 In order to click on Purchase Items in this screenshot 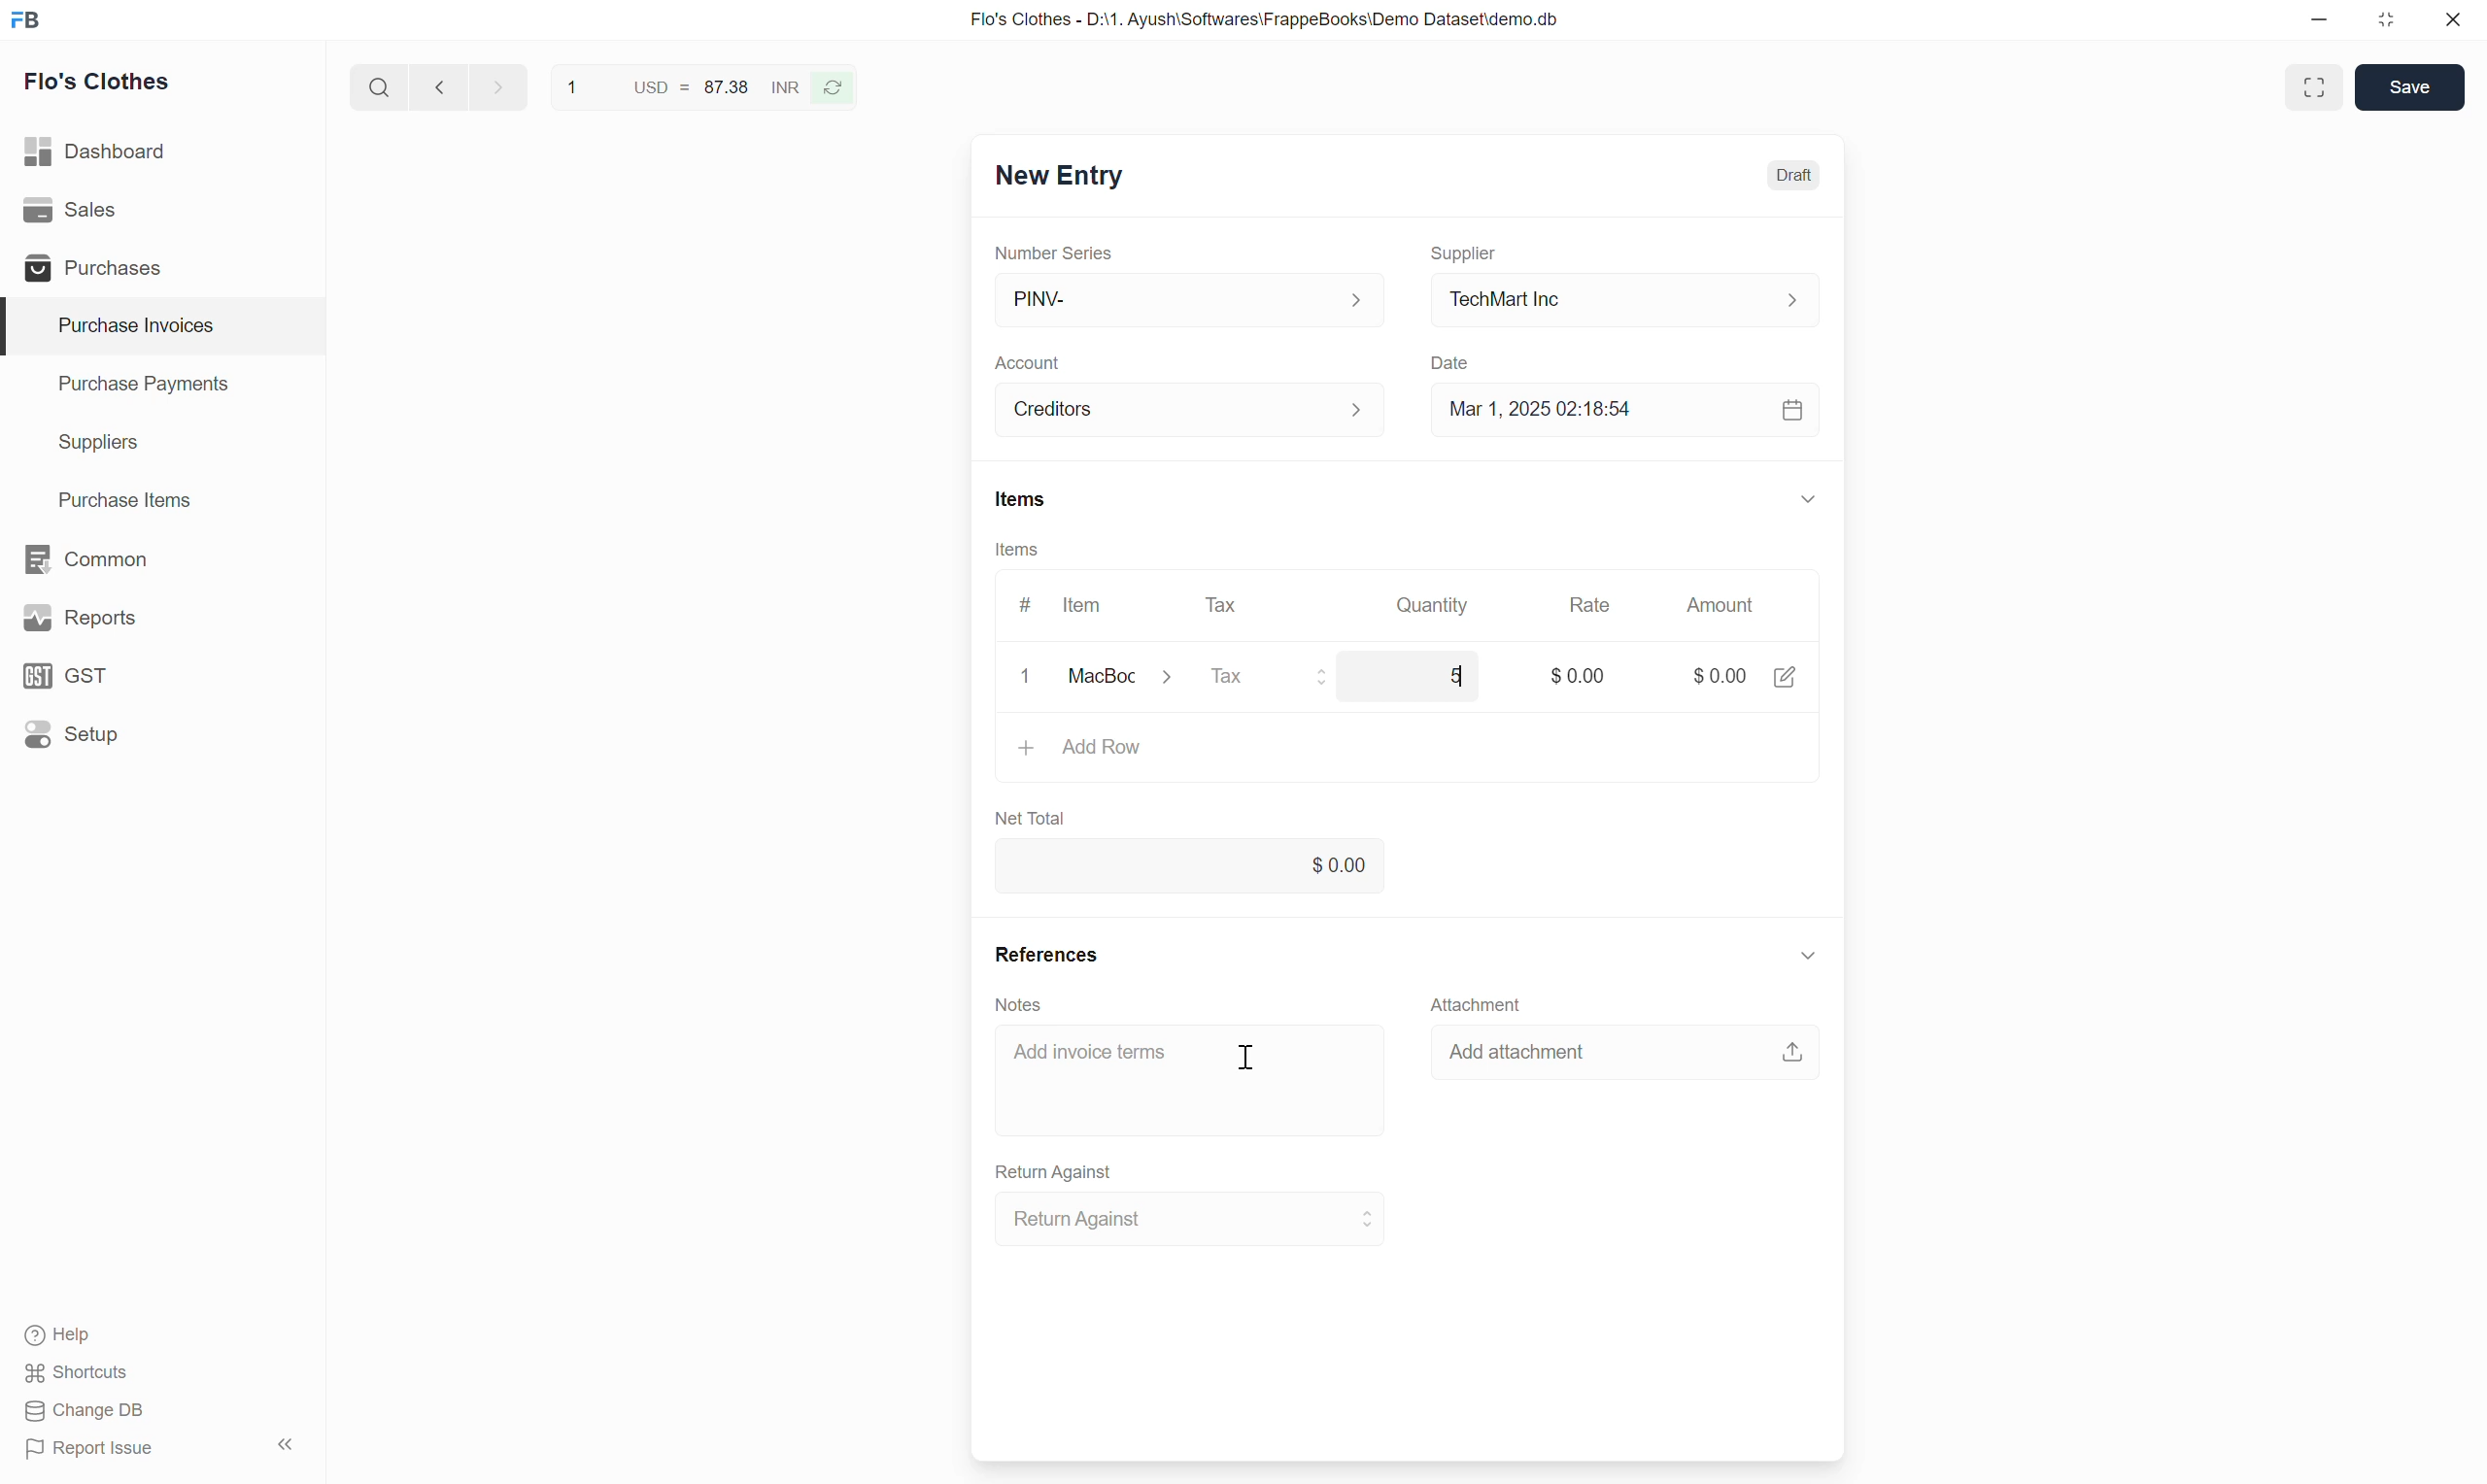, I will do `click(163, 501)`.